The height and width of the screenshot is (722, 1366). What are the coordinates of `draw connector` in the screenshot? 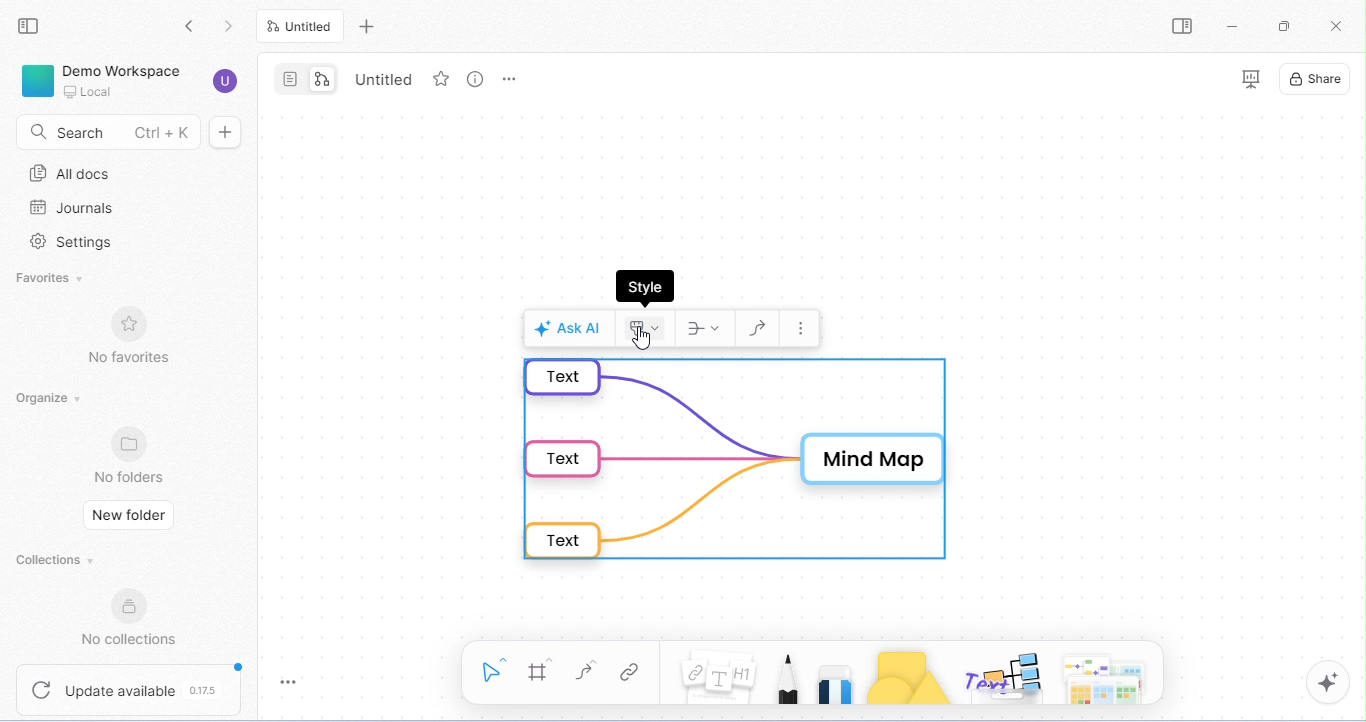 It's located at (757, 328).